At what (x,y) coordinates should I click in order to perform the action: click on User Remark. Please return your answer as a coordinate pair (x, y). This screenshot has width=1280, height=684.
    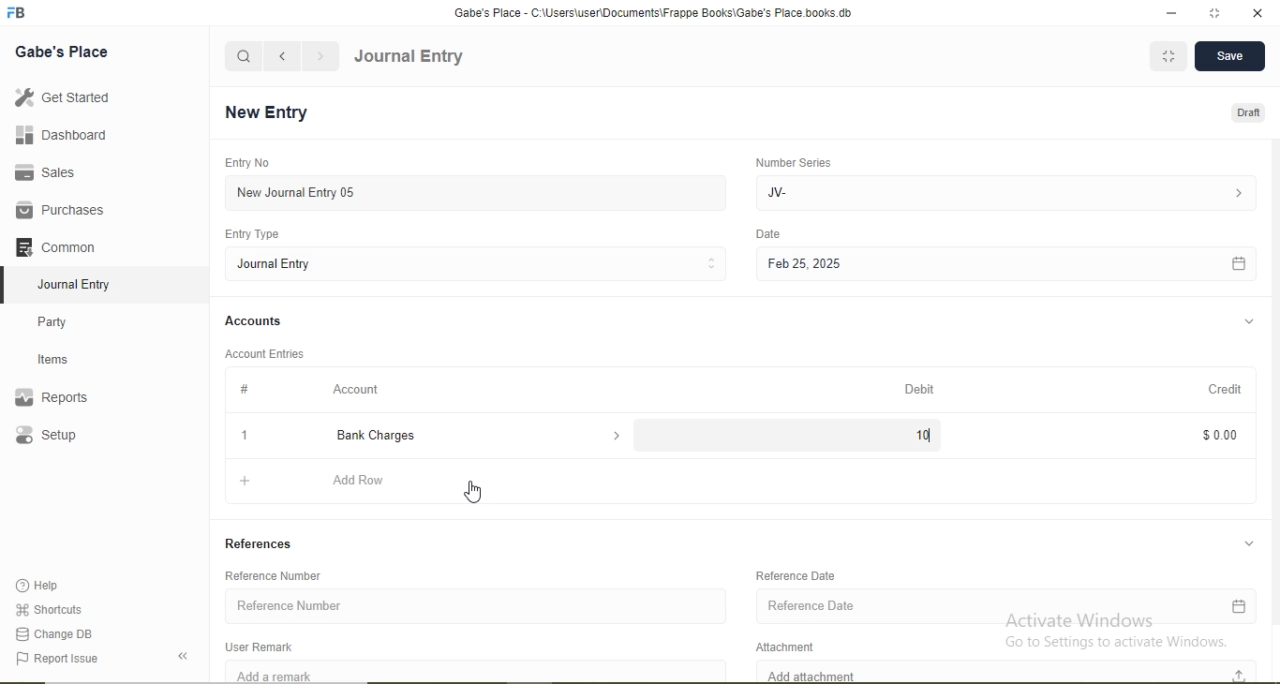
    Looking at the image, I should click on (264, 645).